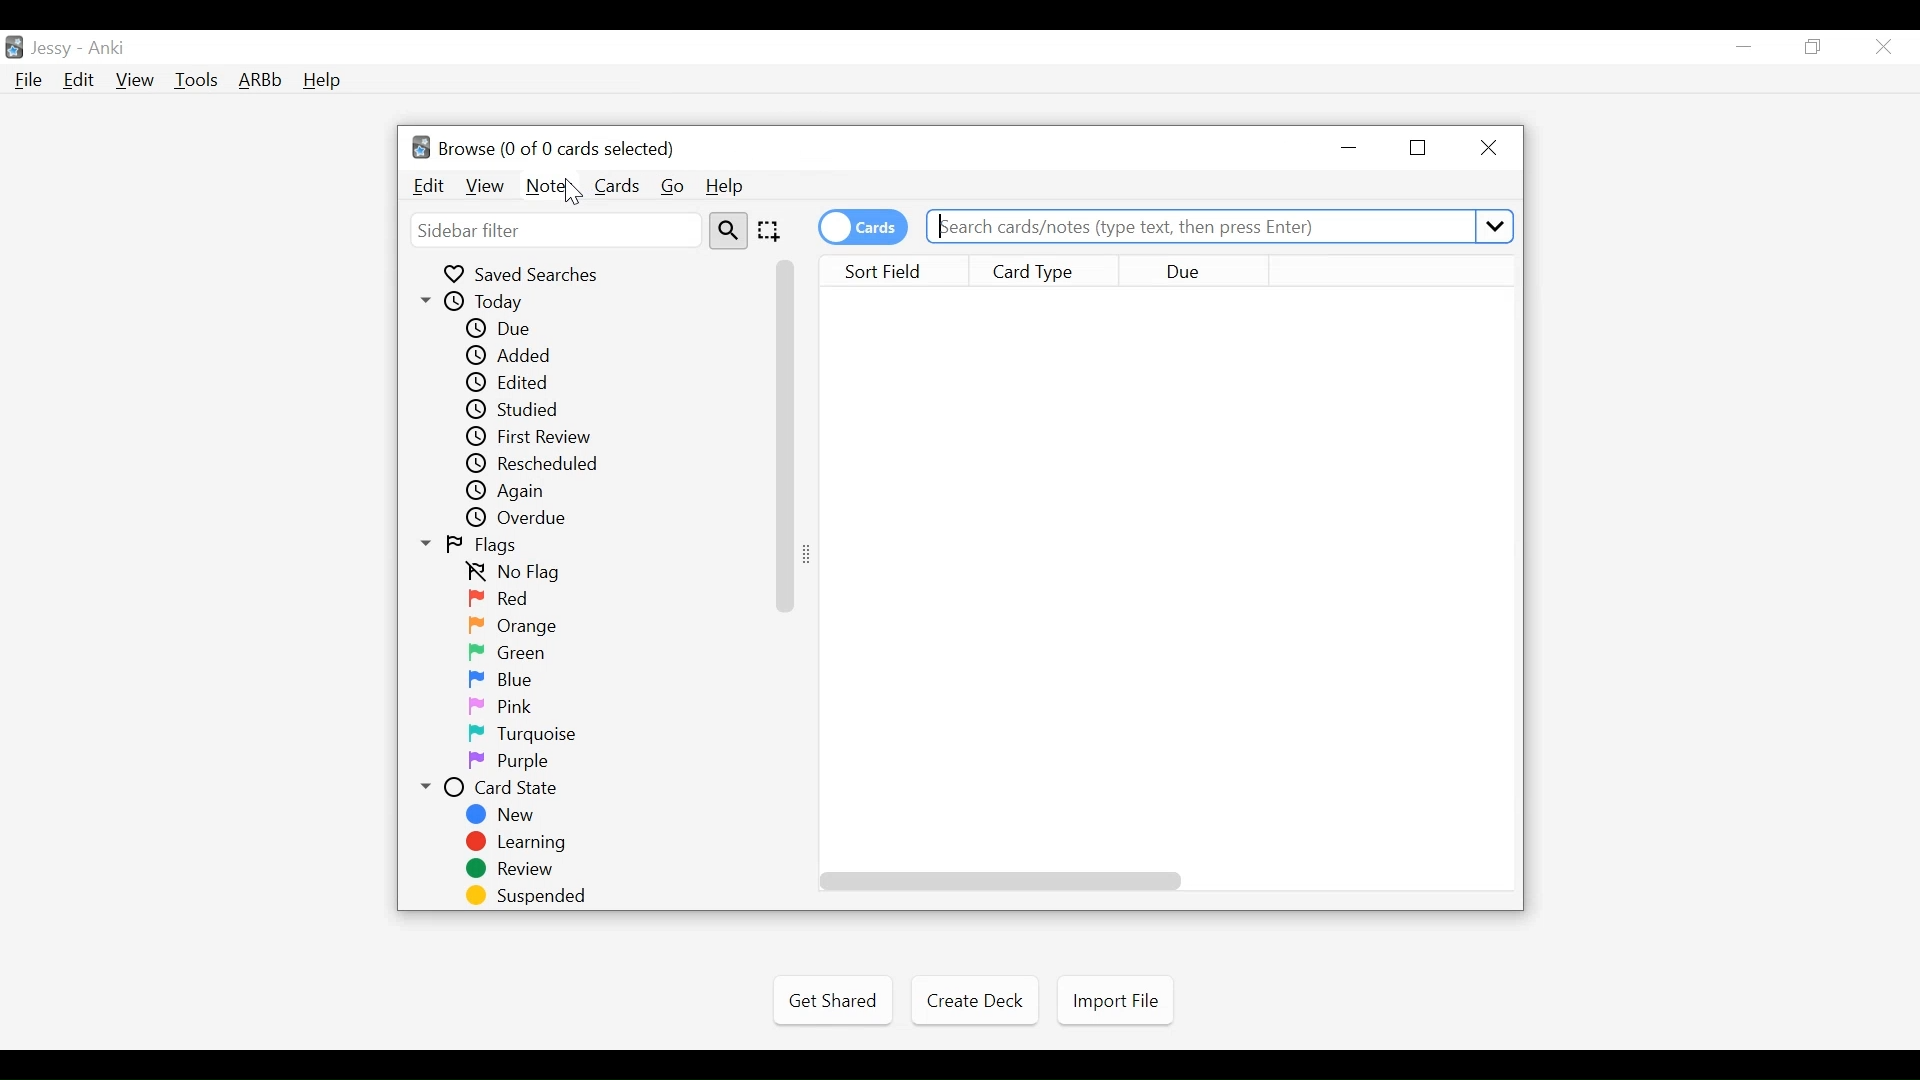 This screenshot has height=1080, width=1920. Describe the element at coordinates (513, 652) in the screenshot. I see `Green` at that location.